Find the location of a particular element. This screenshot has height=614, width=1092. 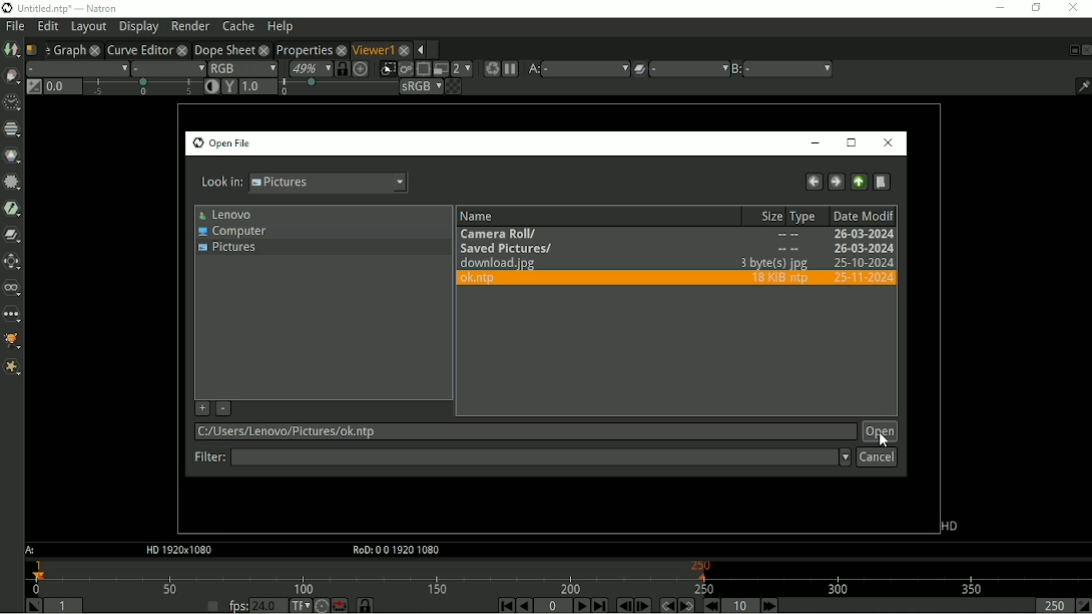

Camera Roll/ is located at coordinates (677, 235).